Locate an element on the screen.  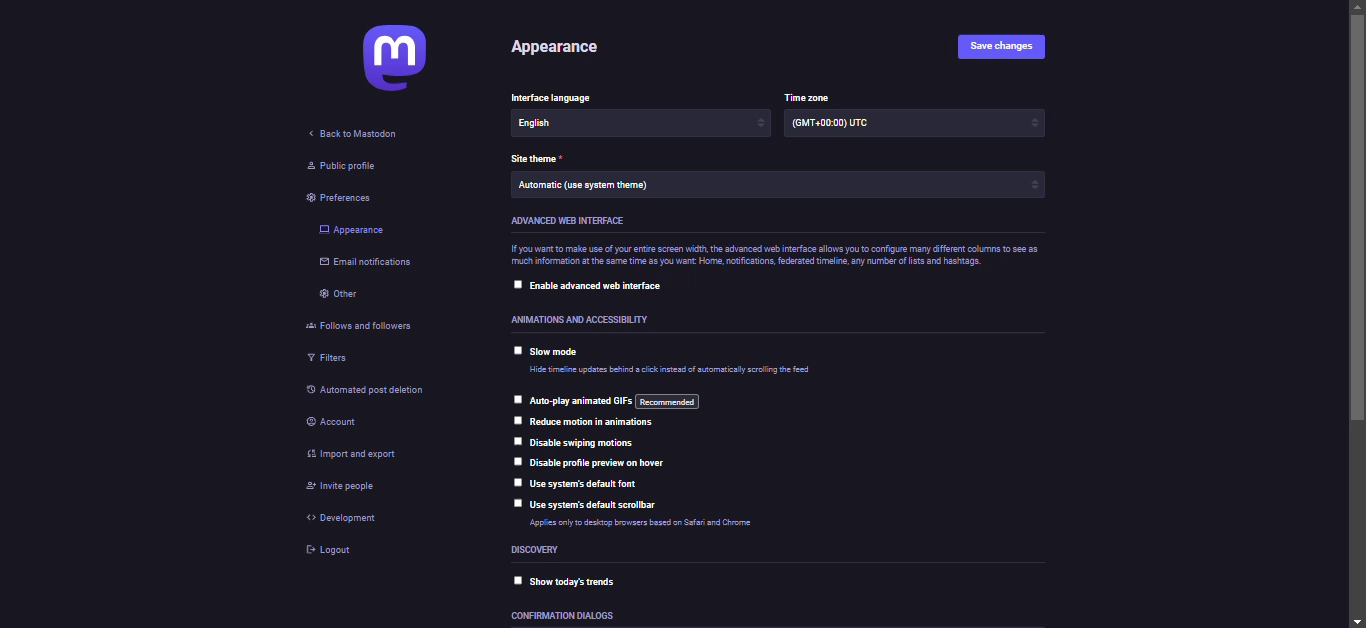
filters is located at coordinates (331, 359).